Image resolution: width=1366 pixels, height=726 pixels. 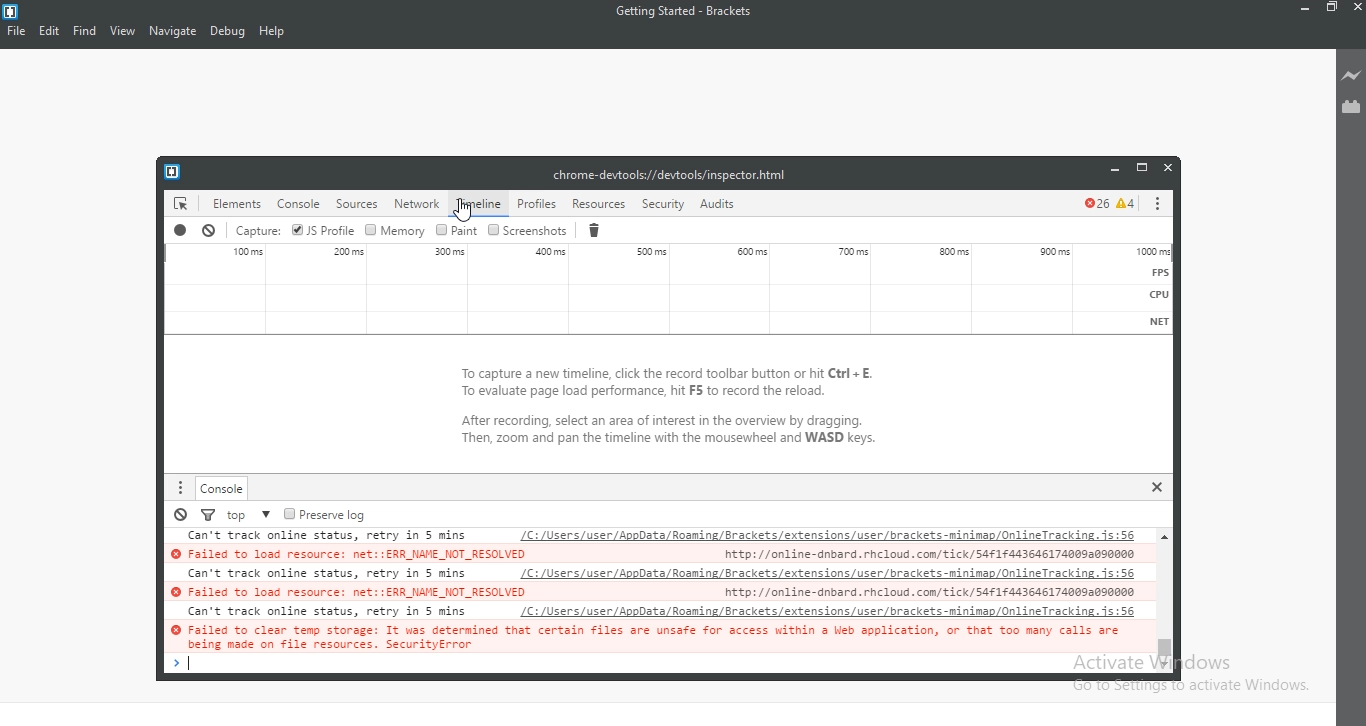 I want to click on logo, so click(x=10, y=13).